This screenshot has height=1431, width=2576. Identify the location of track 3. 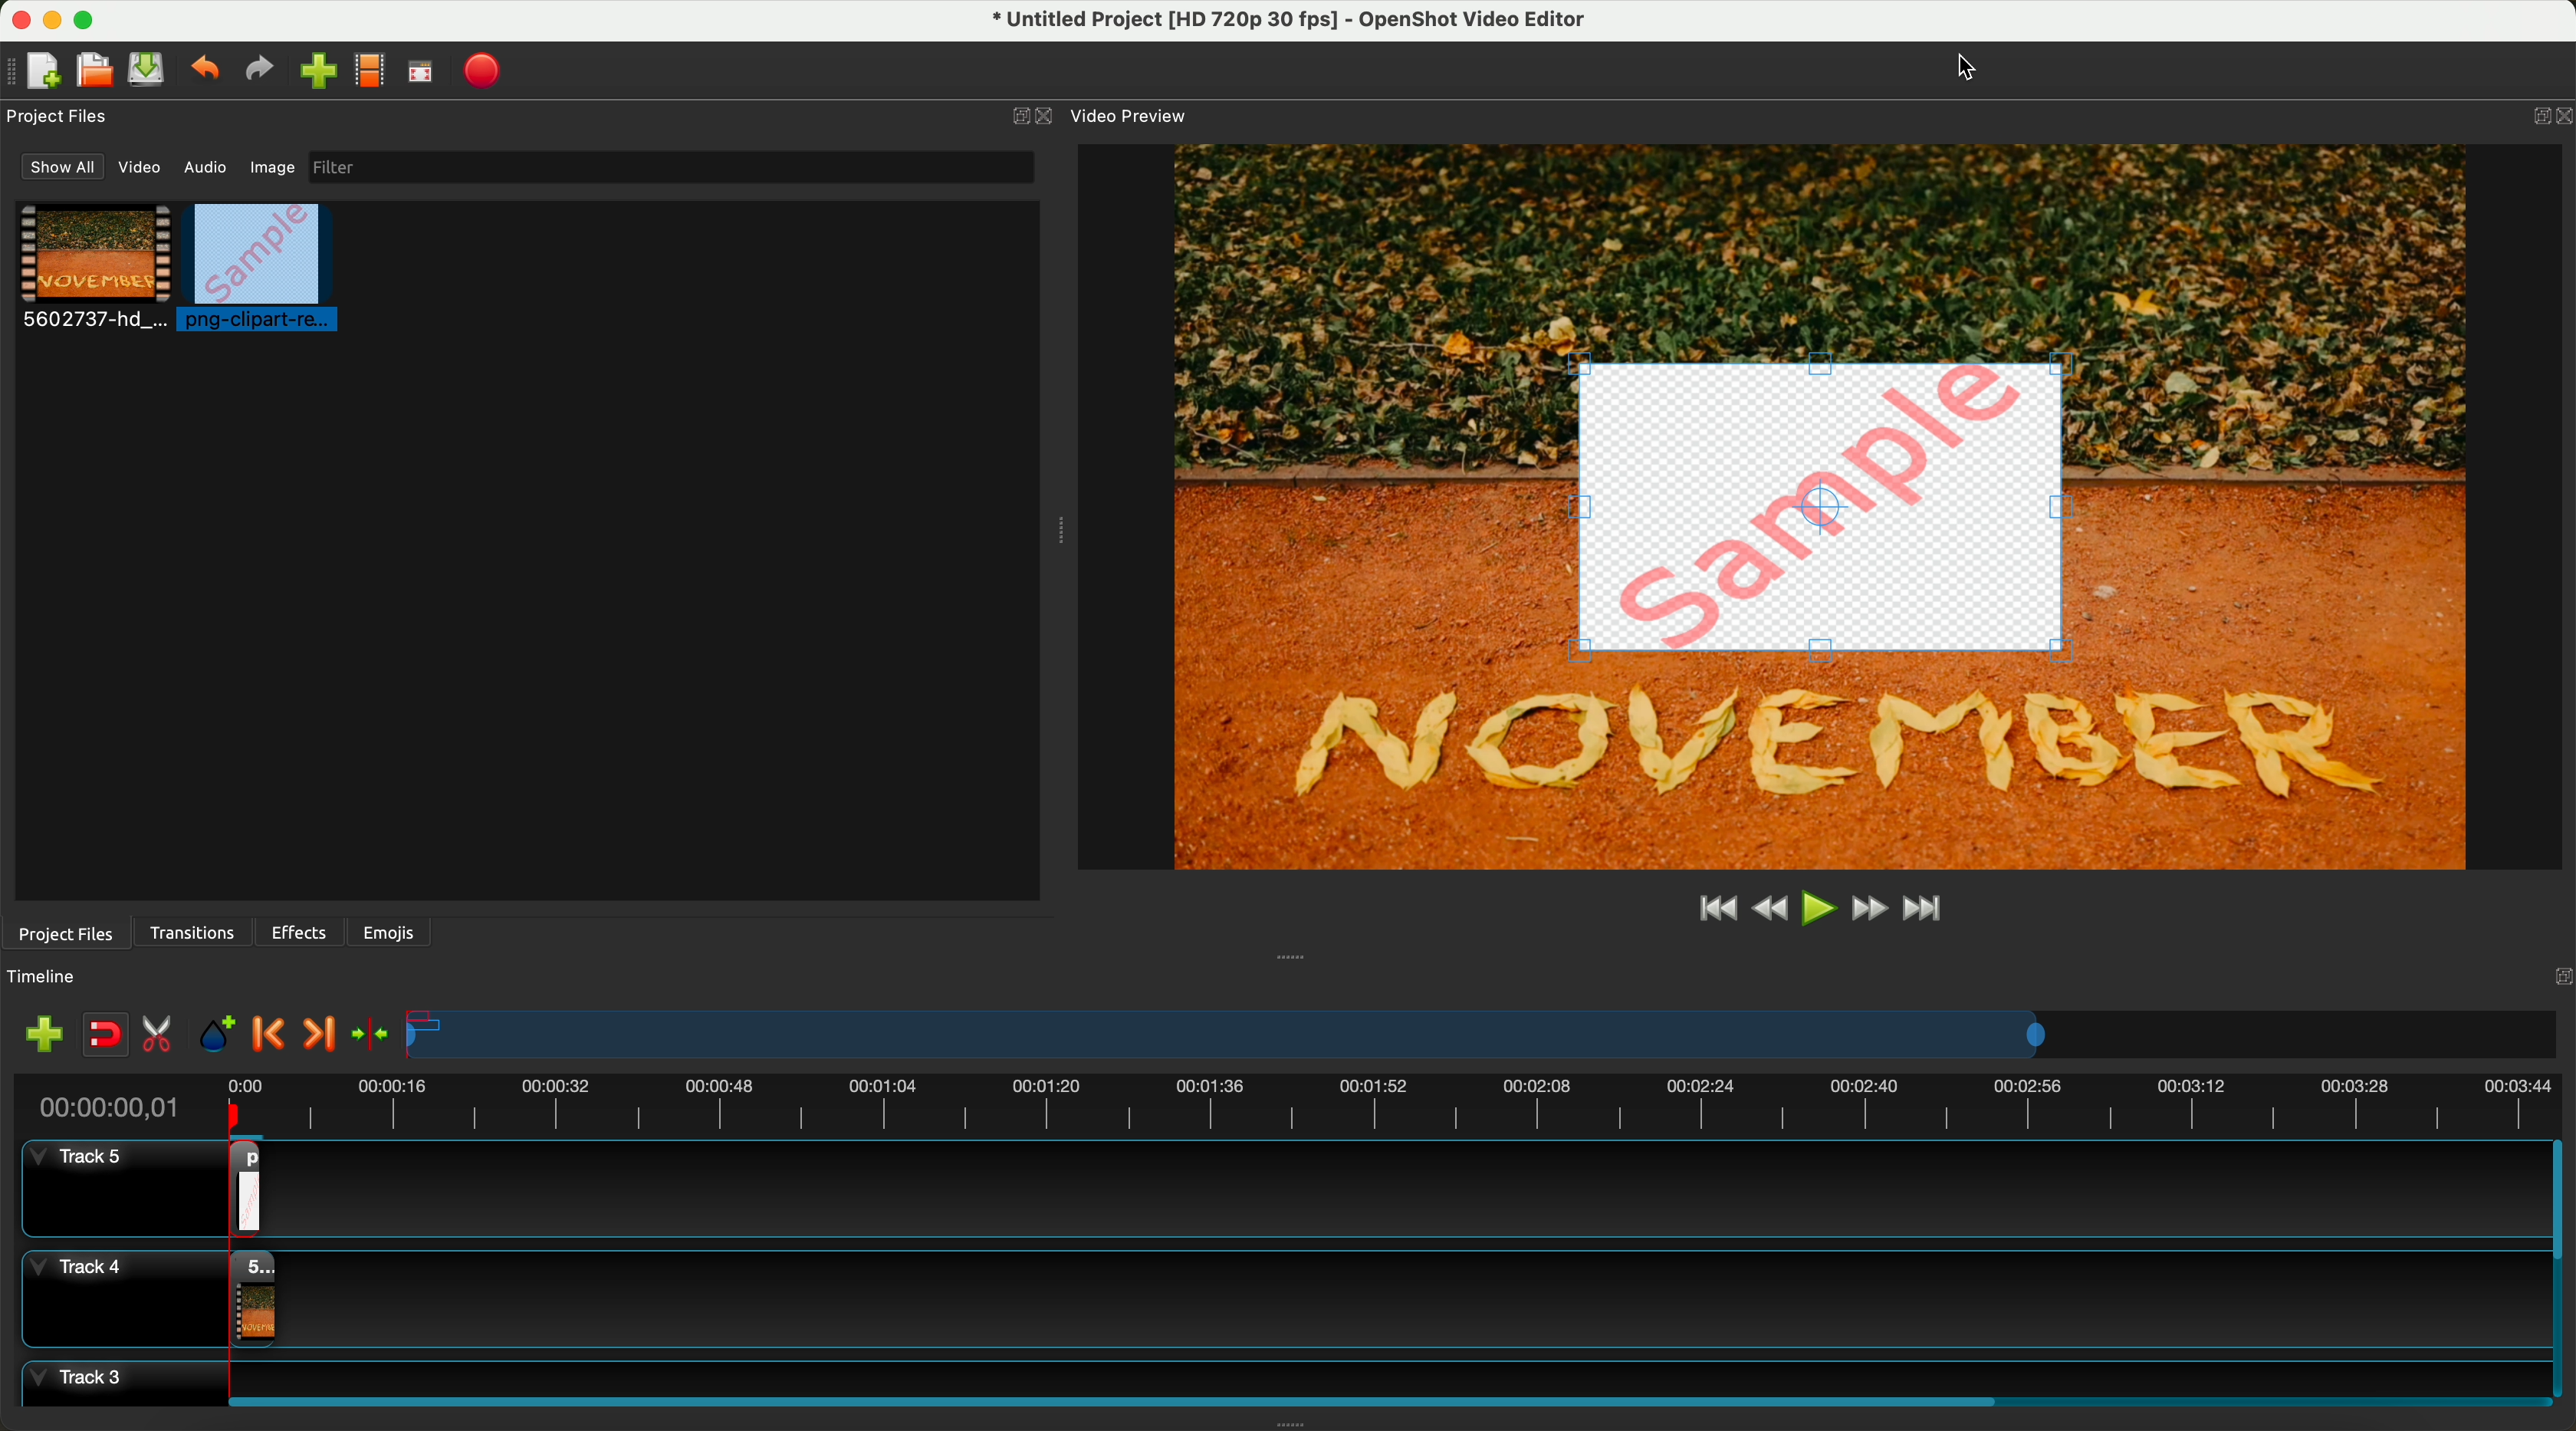
(1275, 1375).